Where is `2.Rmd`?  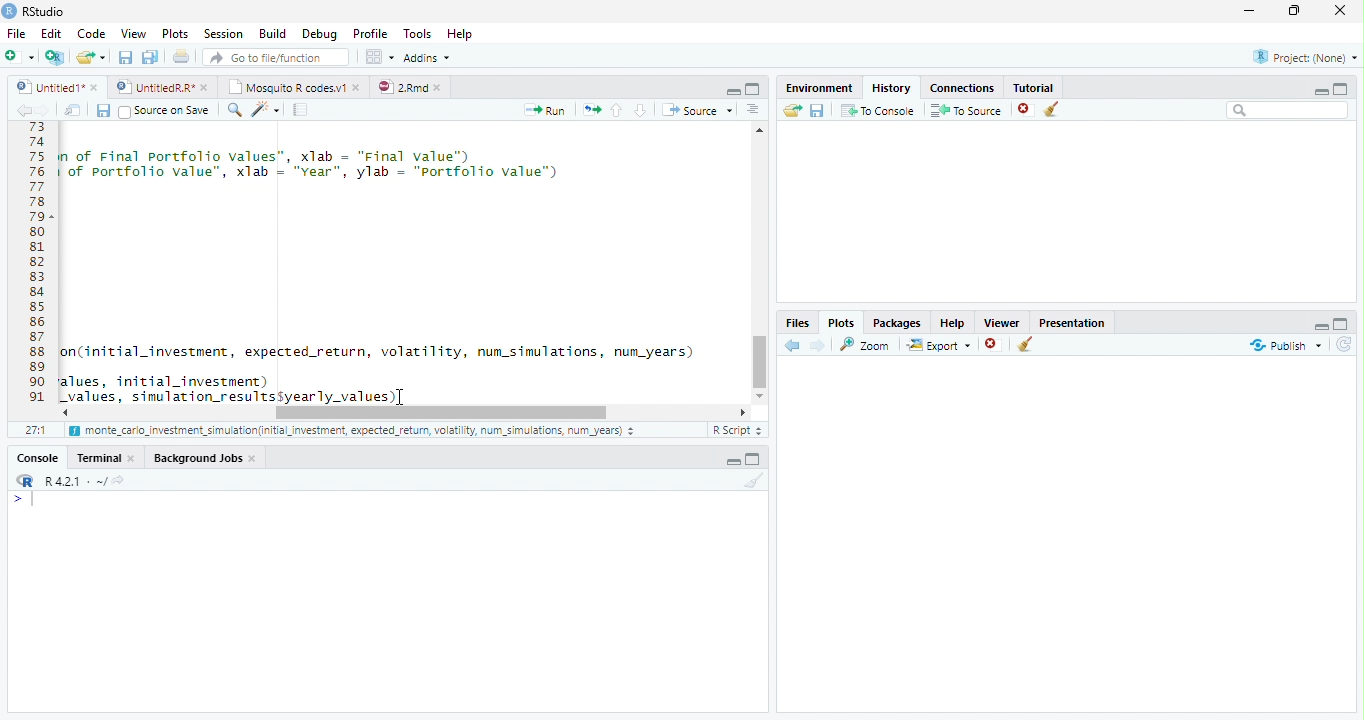
2.Rmd is located at coordinates (410, 87).